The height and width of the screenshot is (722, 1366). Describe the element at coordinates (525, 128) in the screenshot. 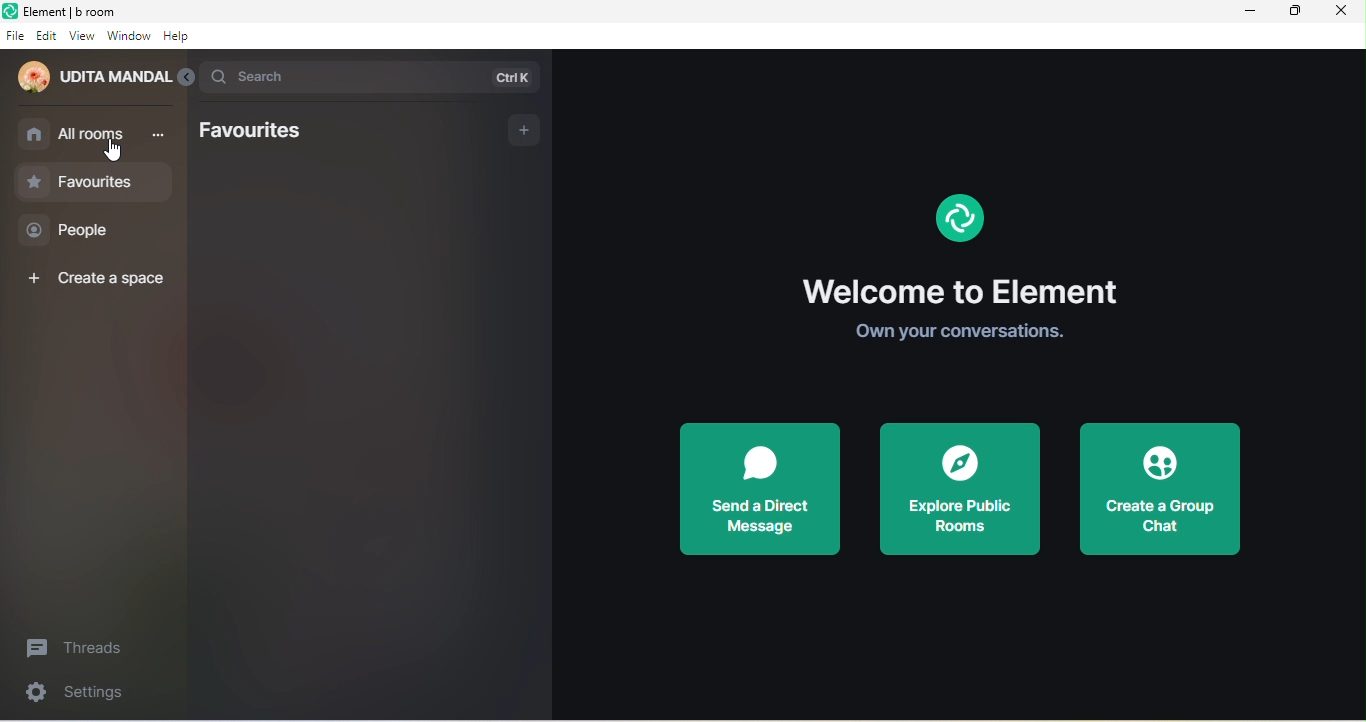

I see `add` at that location.